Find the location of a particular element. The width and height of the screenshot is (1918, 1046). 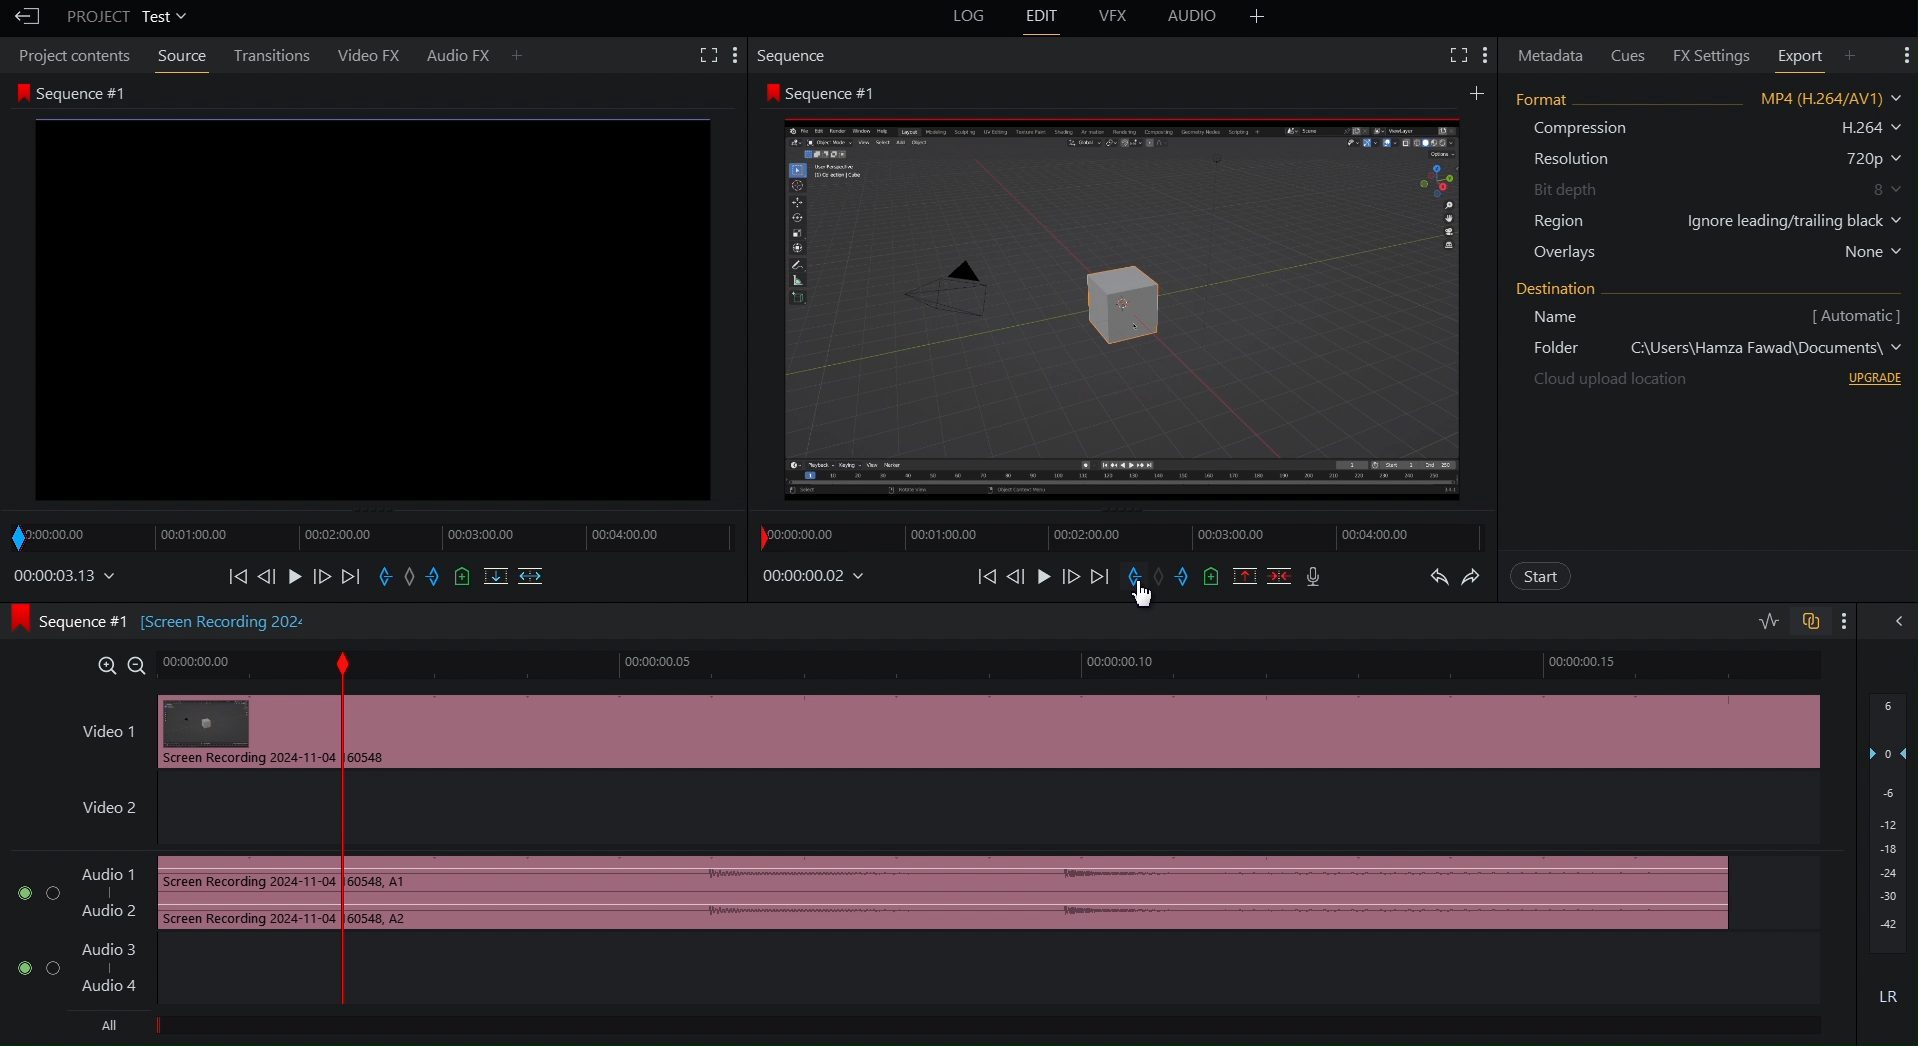

Audio FX is located at coordinates (474, 54).